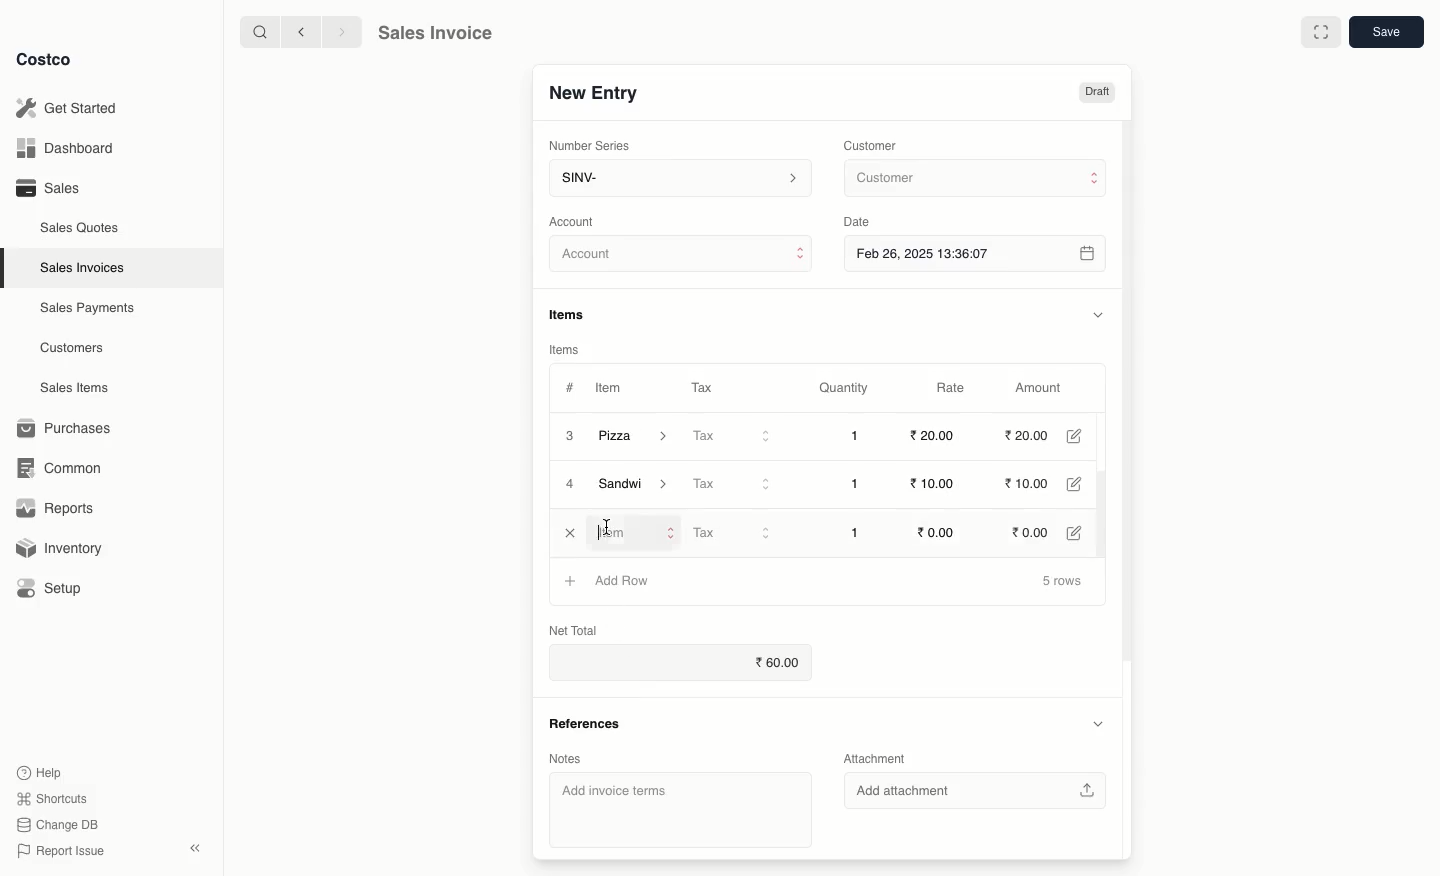 Image resolution: width=1440 pixels, height=876 pixels. What do you see at coordinates (57, 588) in the screenshot?
I see `Setup` at bounding box center [57, 588].